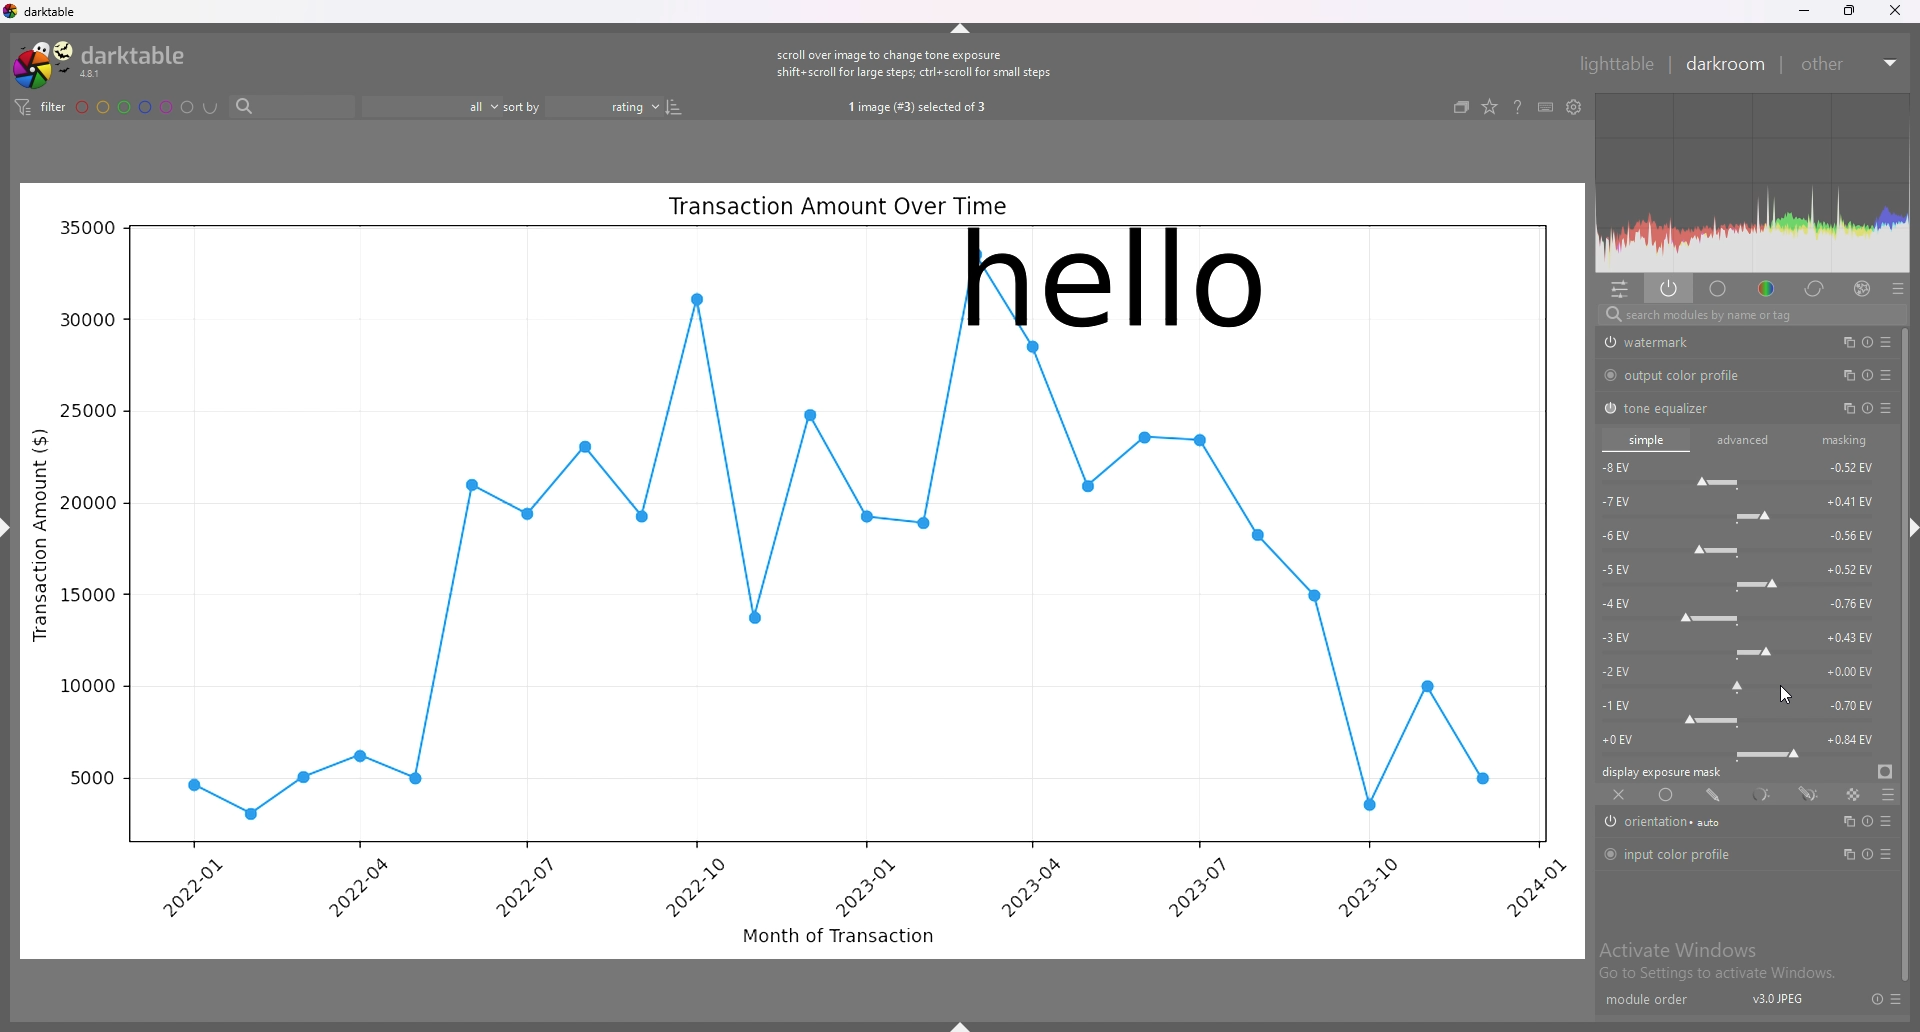 Image resolution: width=1920 pixels, height=1032 pixels. Describe the element at coordinates (1850, 794) in the screenshot. I see `raster mask` at that location.